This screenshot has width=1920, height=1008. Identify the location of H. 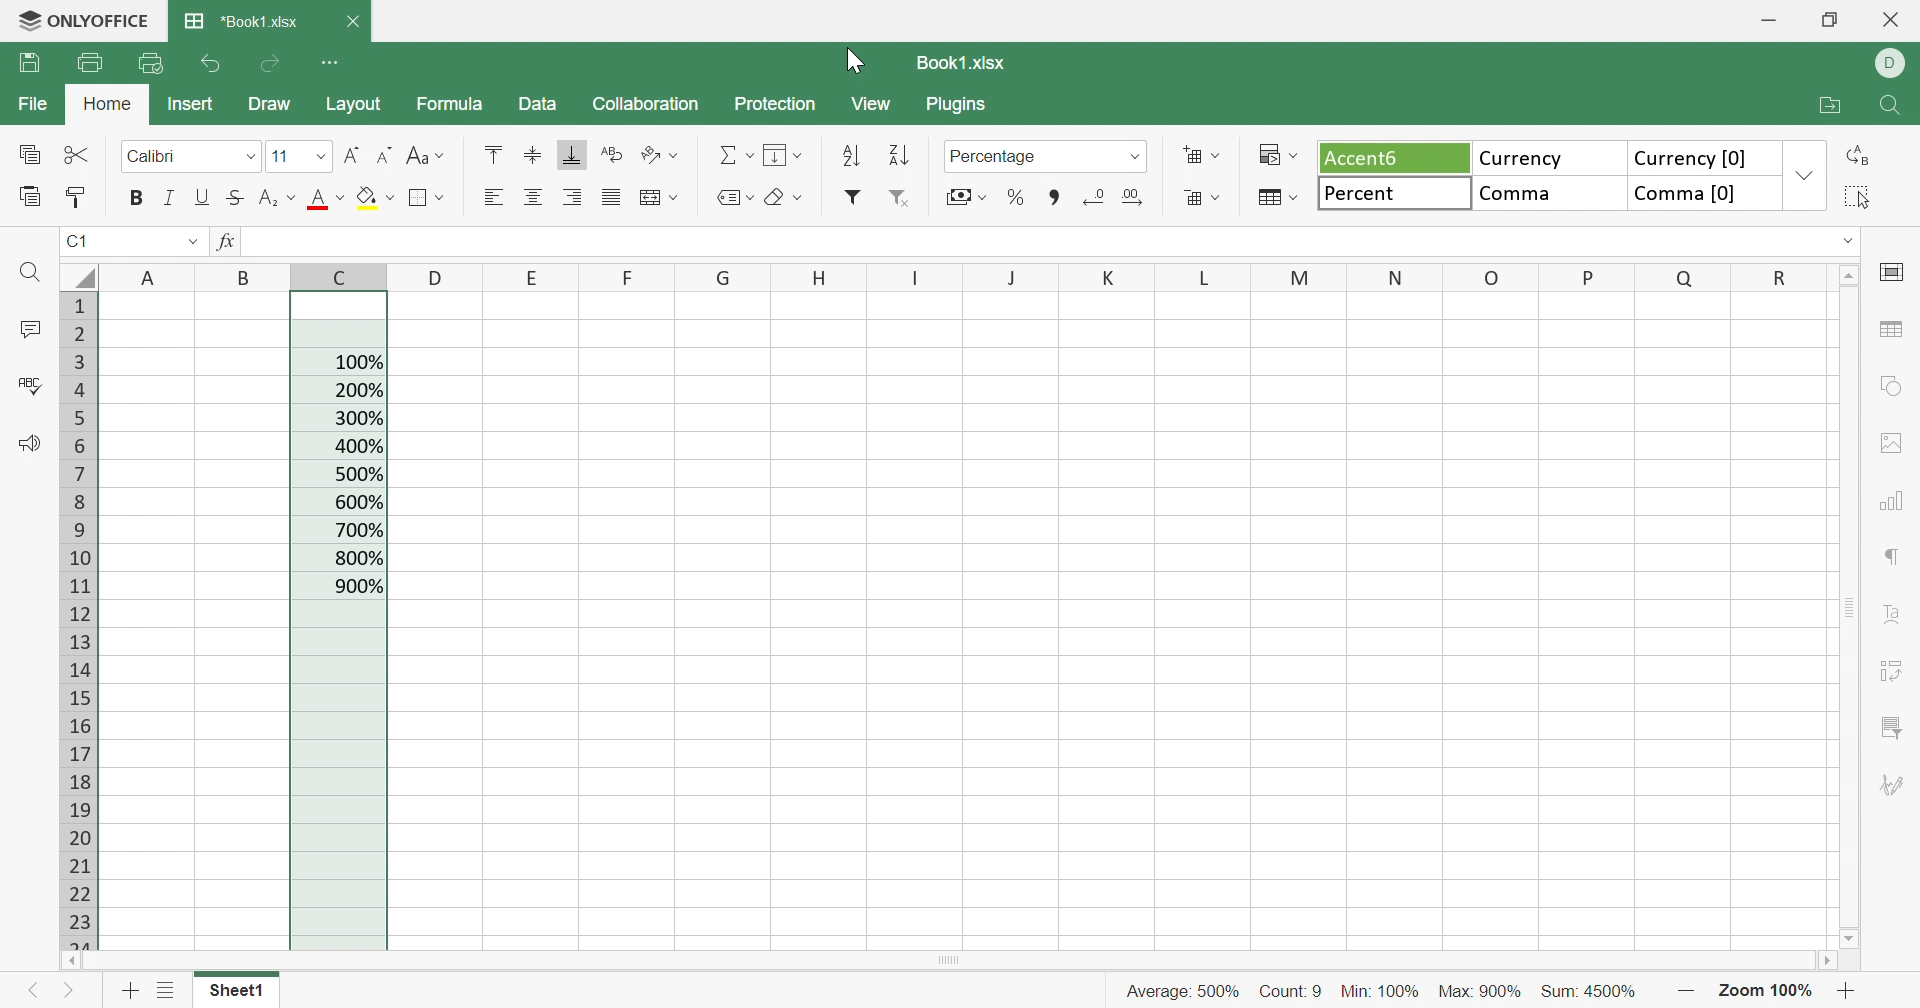
(815, 279).